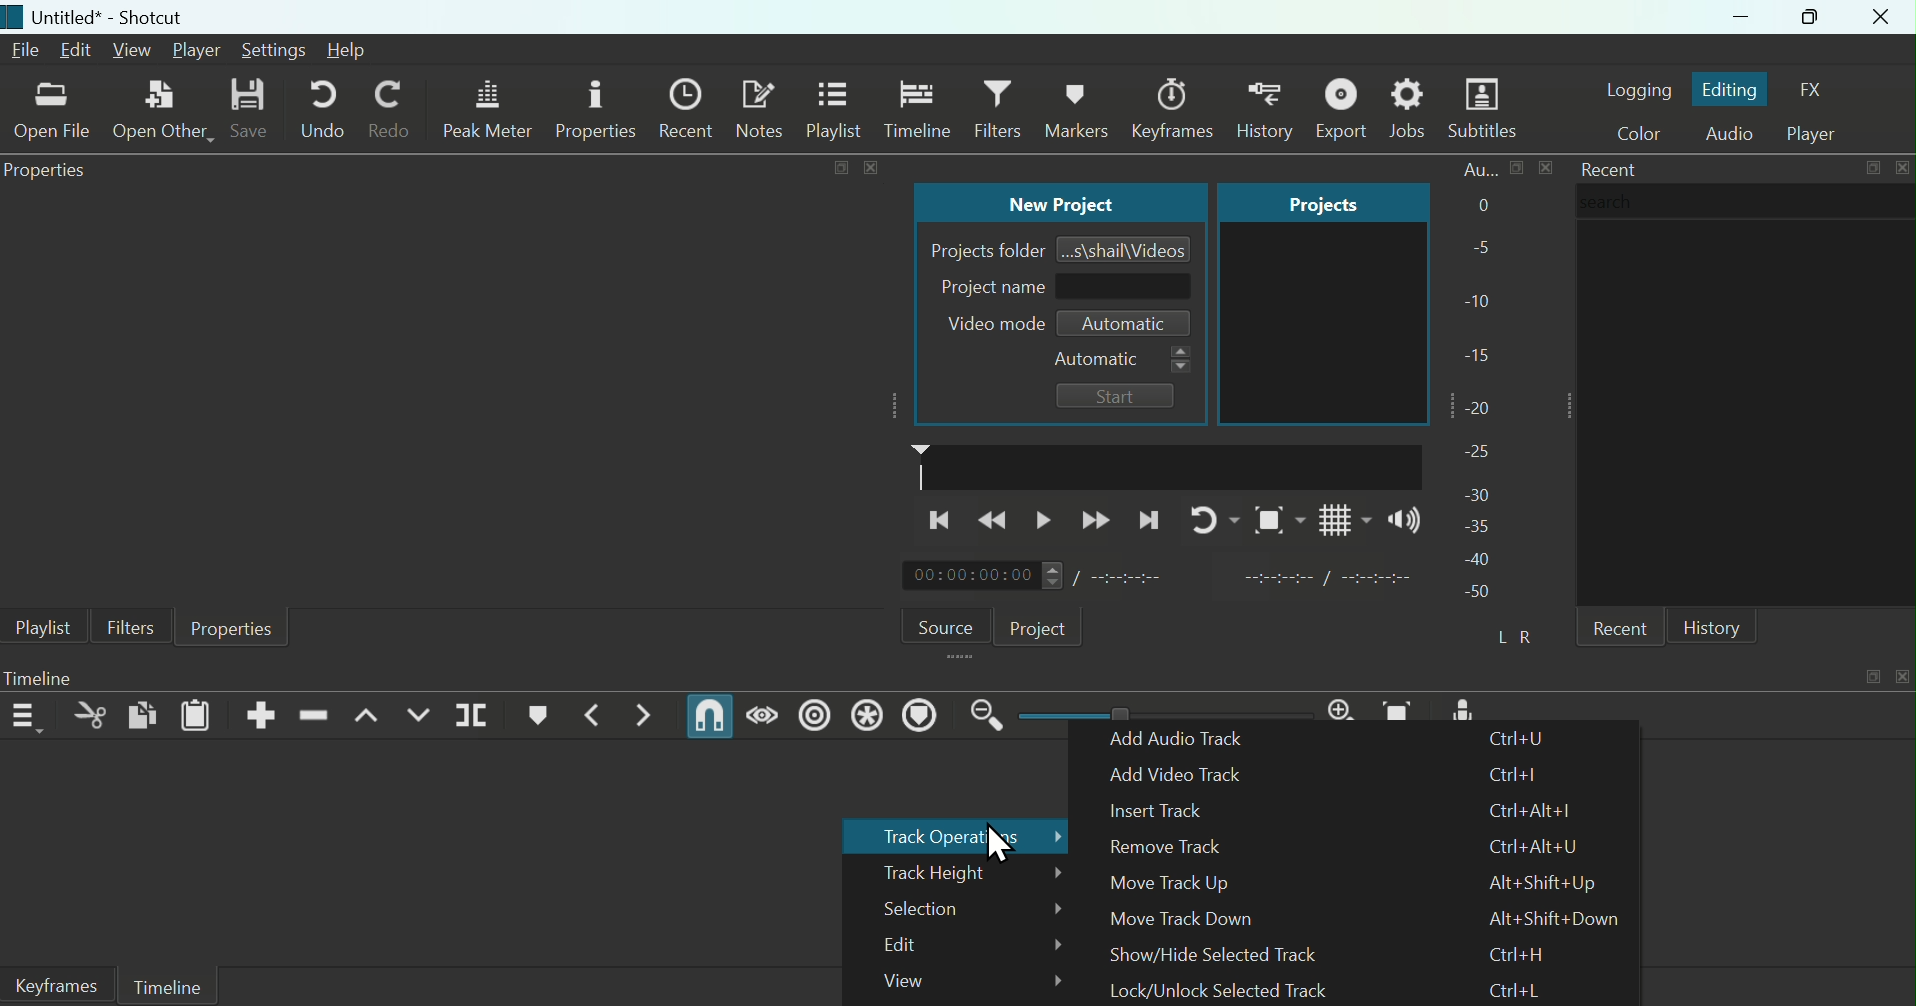 Image resolution: width=1916 pixels, height=1006 pixels. What do you see at coordinates (1346, 108) in the screenshot?
I see `Export` at bounding box center [1346, 108].